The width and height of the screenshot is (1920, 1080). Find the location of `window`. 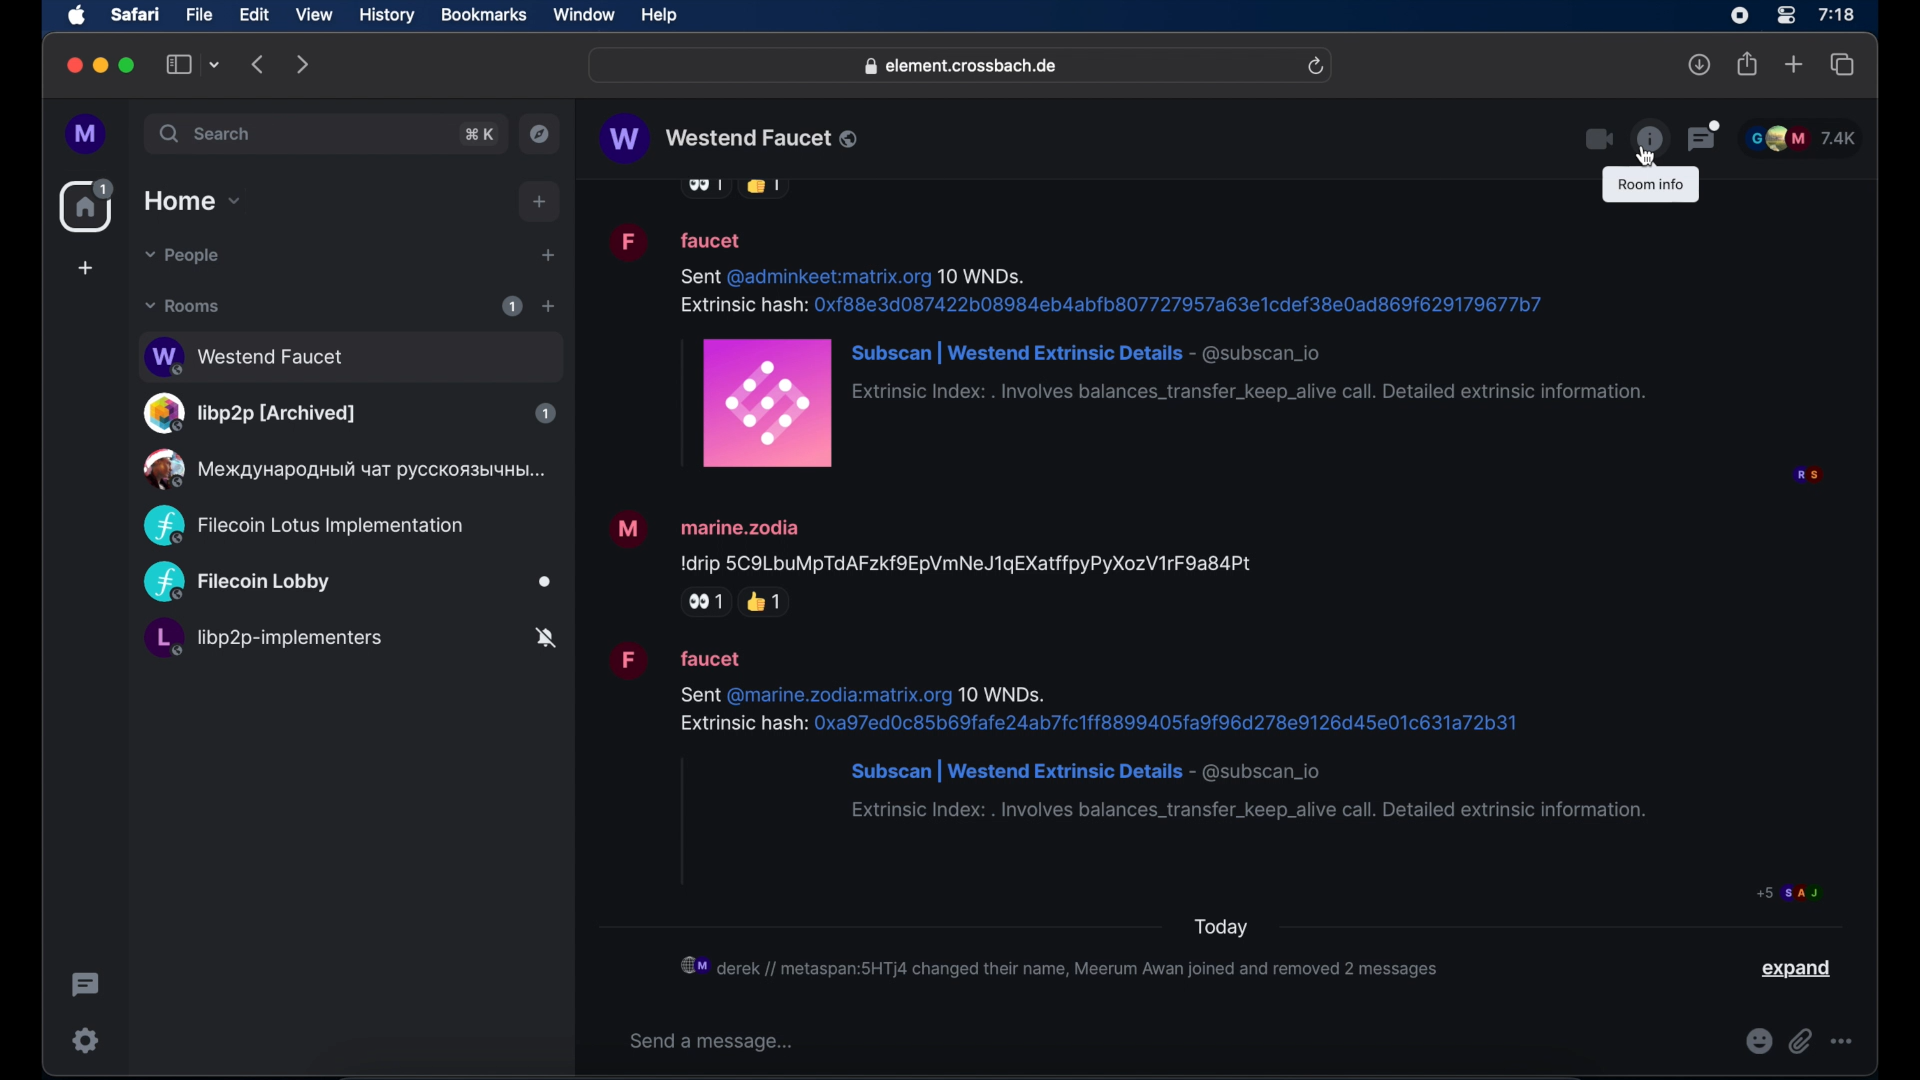

window is located at coordinates (584, 15).